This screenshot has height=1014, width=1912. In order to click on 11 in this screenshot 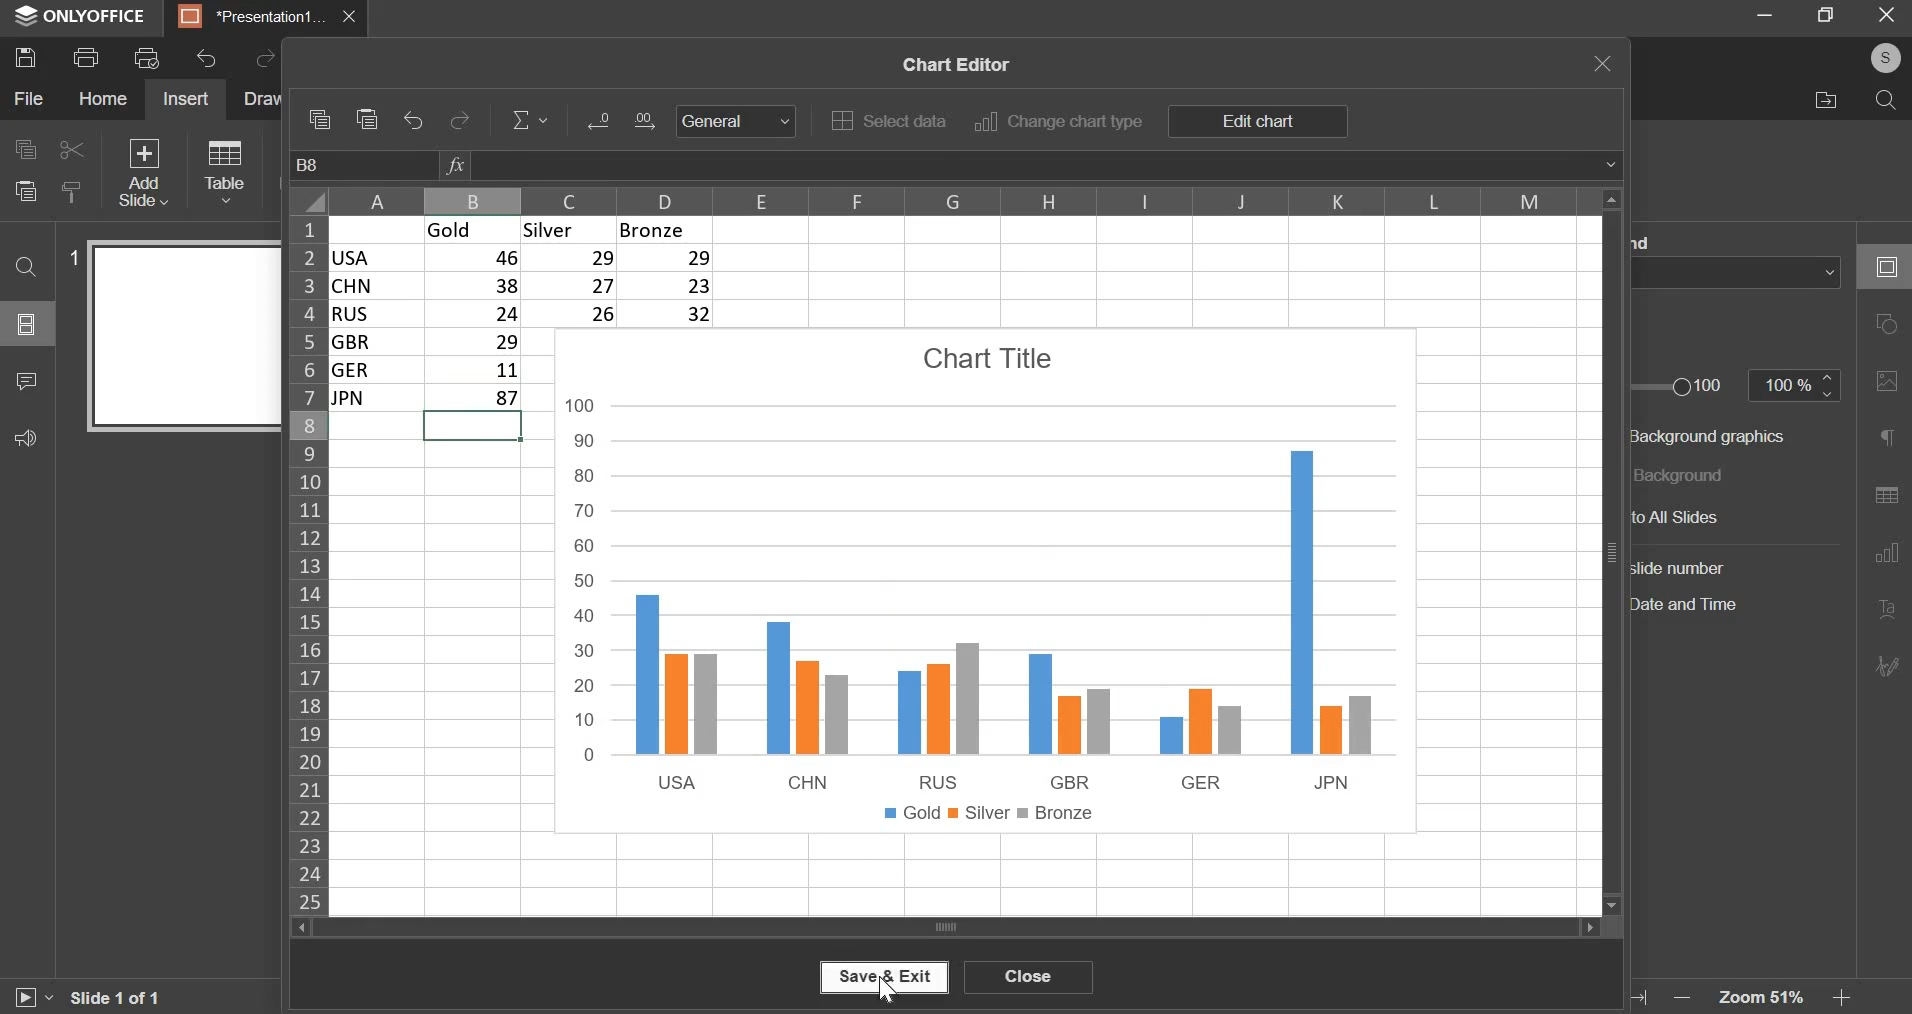, I will do `click(476, 372)`.